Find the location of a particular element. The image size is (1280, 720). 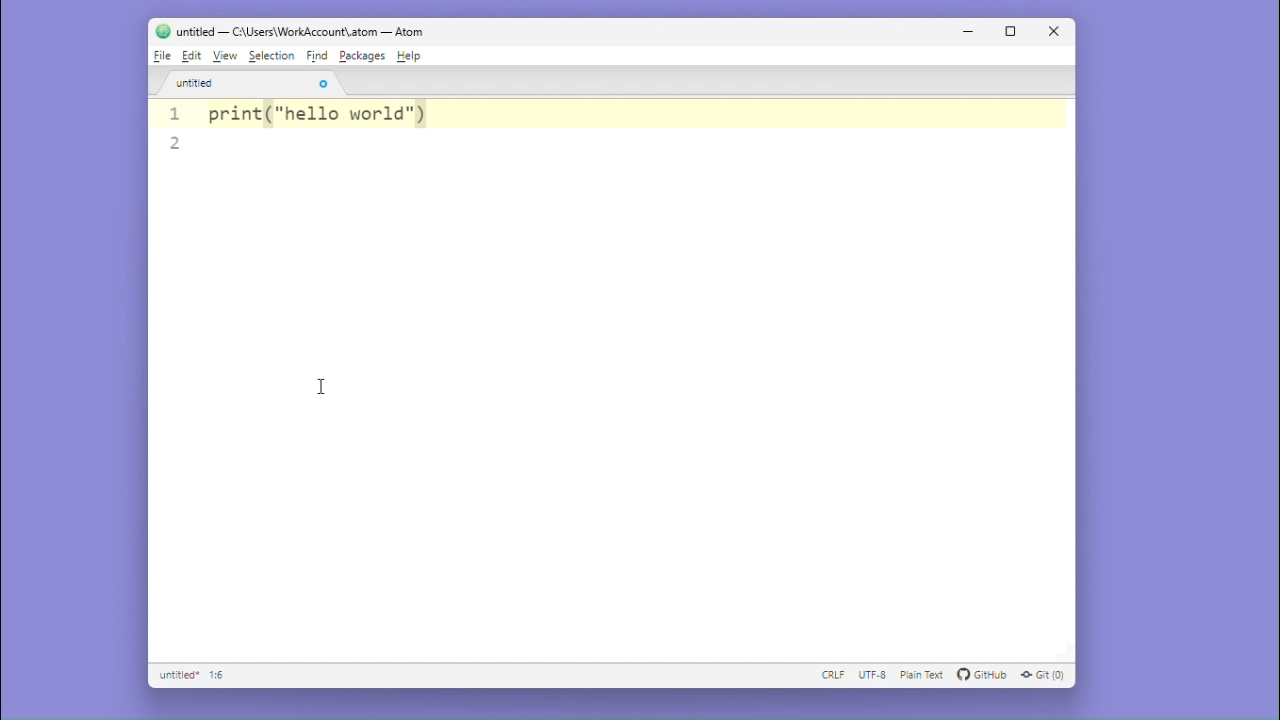

UTF-8 is located at coordinates (873, 677).